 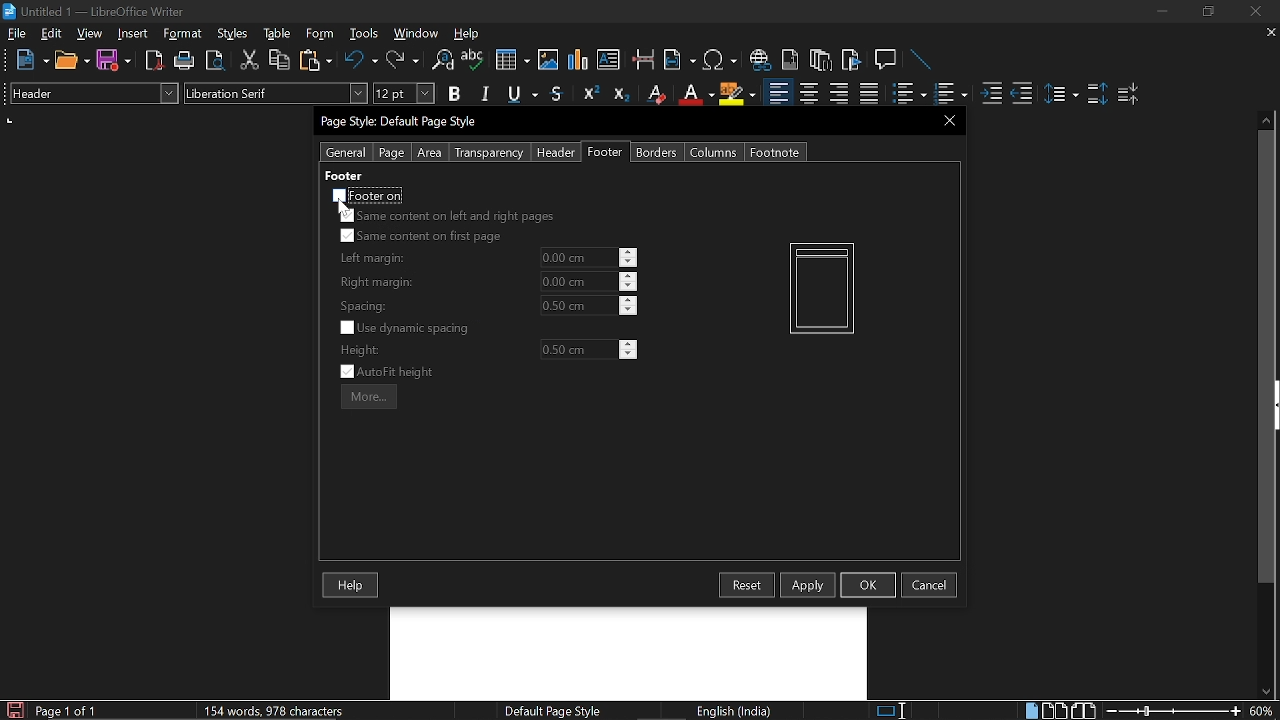 I want to click on Edit, so click(x=52, y=33).